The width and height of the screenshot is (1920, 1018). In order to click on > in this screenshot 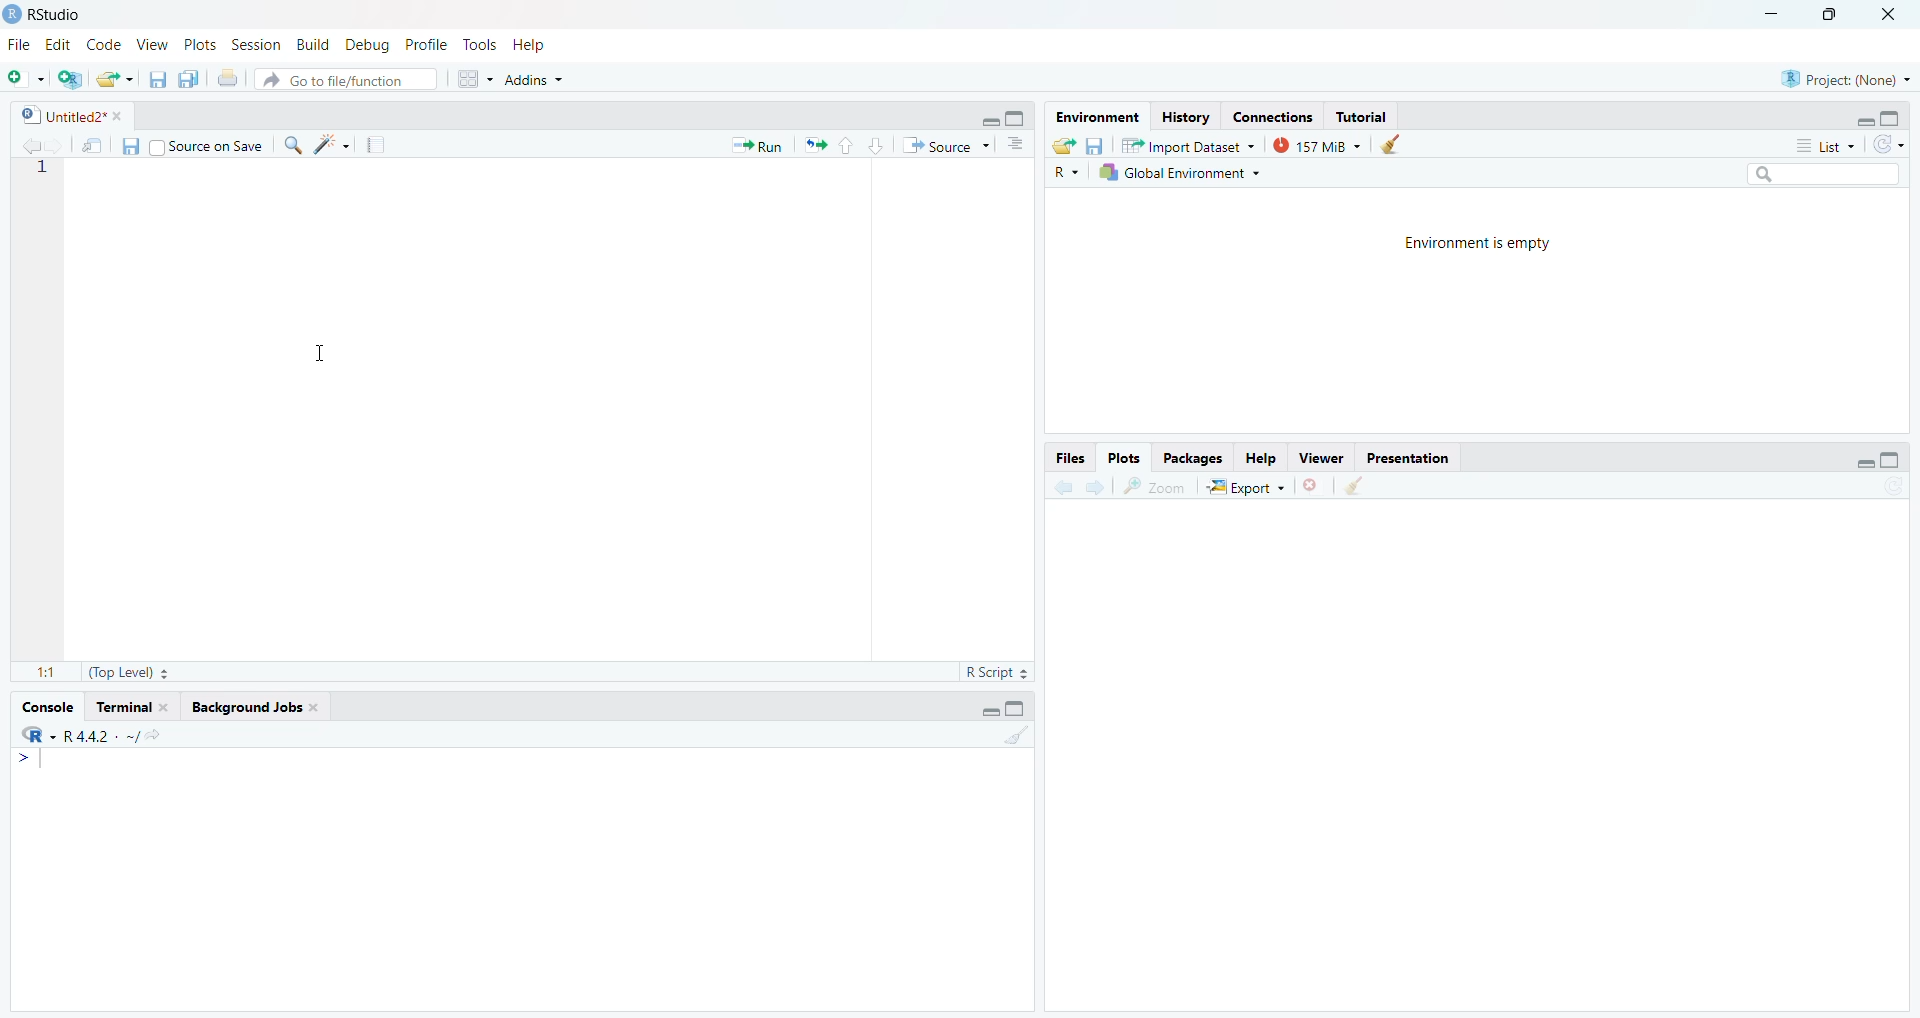, I will do `click(23, 759)`.